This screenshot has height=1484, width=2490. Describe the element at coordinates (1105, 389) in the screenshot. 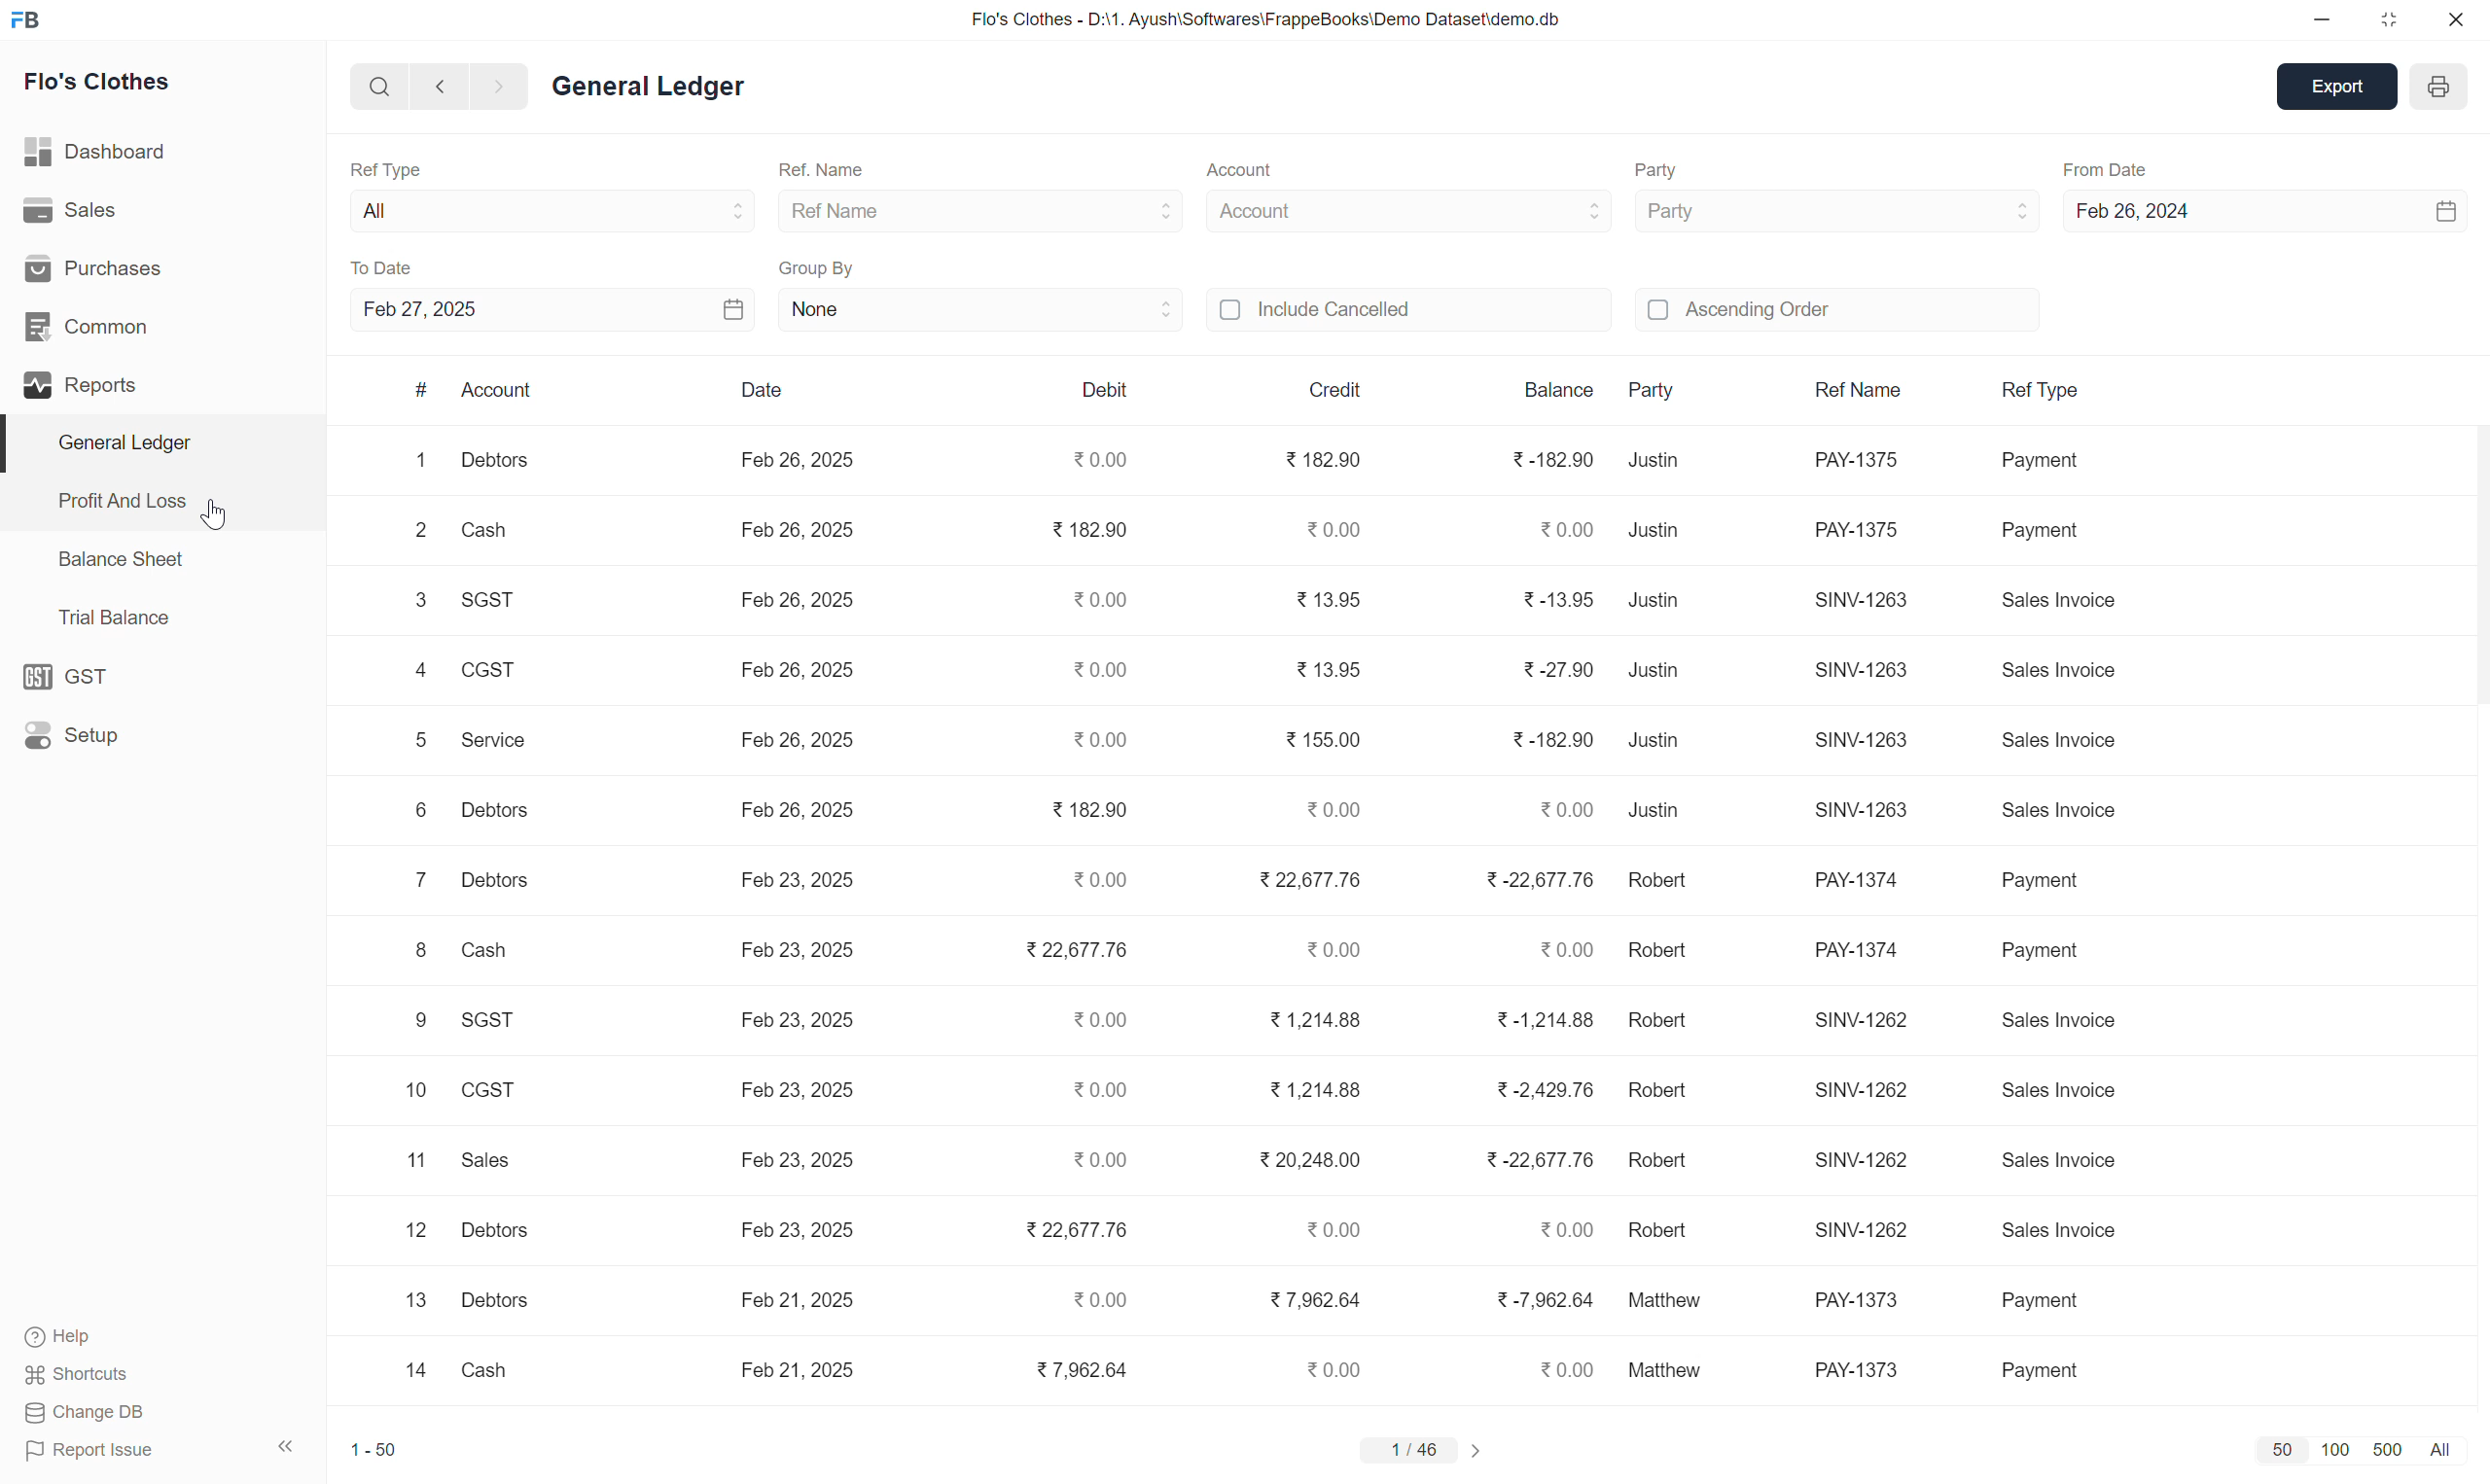

I see `Debit` at that location.